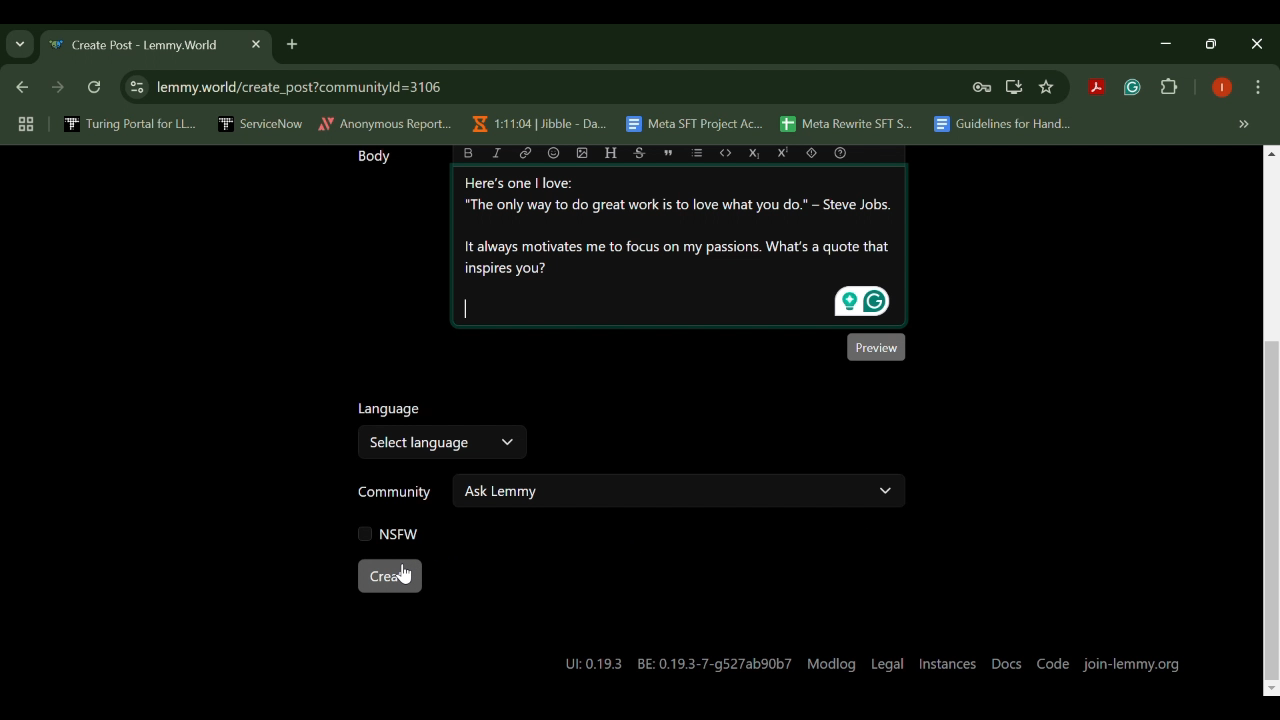 This screenshot has width=1280, height=720. What do you see at coordinates (1000, 124) in the screenshot?
I see `Guidelines for Hand...` at bounding box center [1000, 124].